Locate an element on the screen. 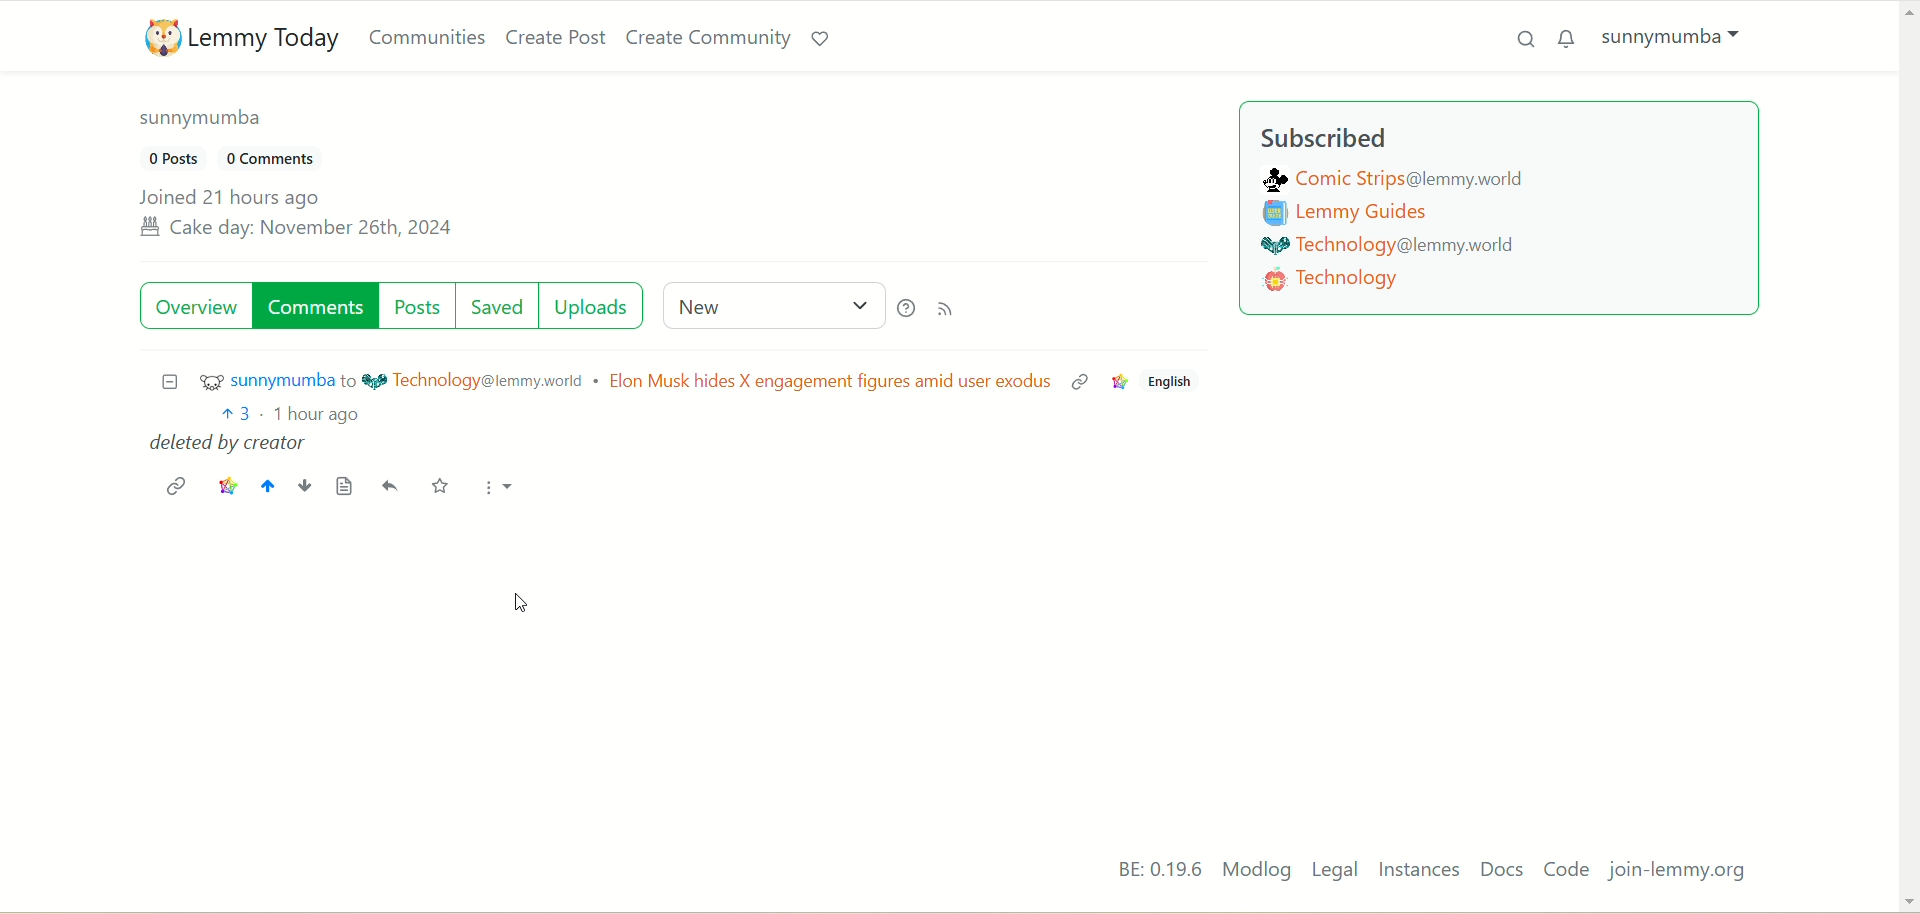 The height and width of the screenshot is (914, 1920). help is located at coordinates (905, 306).